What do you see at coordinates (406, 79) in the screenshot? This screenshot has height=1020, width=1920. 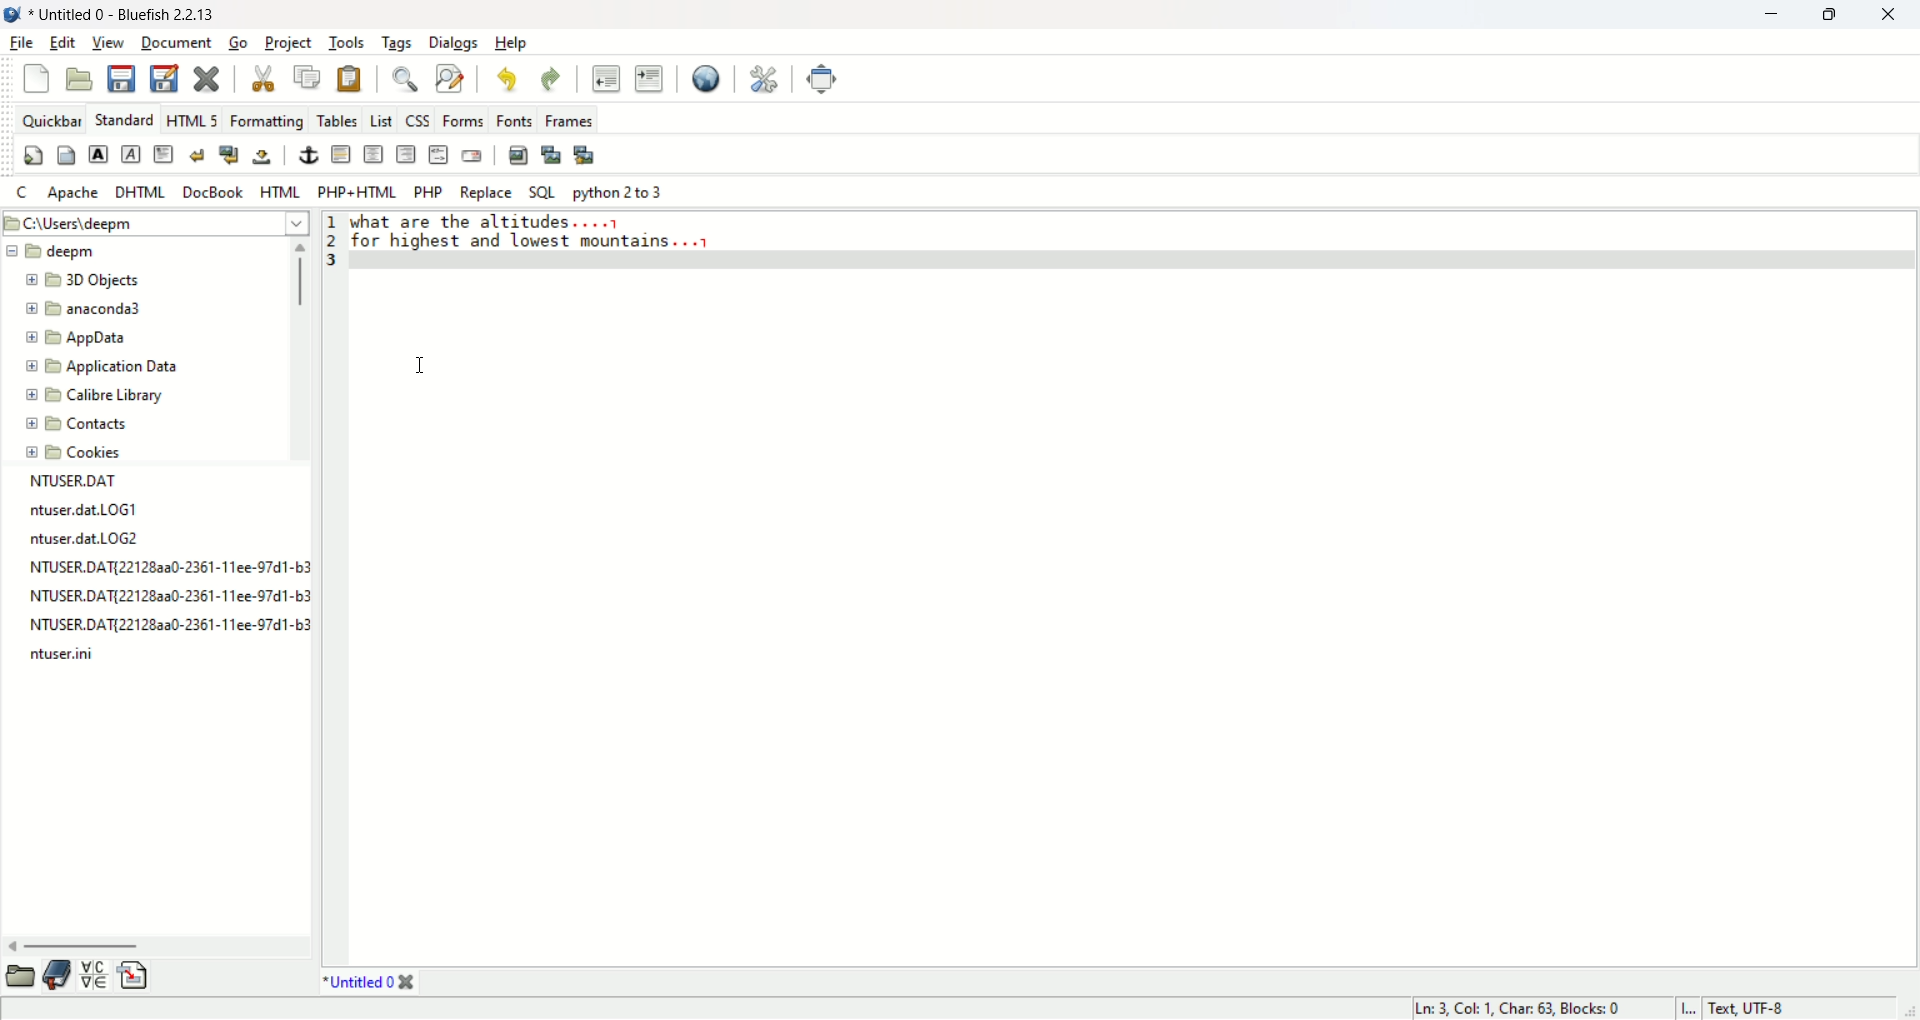 I see `show find bar` at bounding box center [406, 79].